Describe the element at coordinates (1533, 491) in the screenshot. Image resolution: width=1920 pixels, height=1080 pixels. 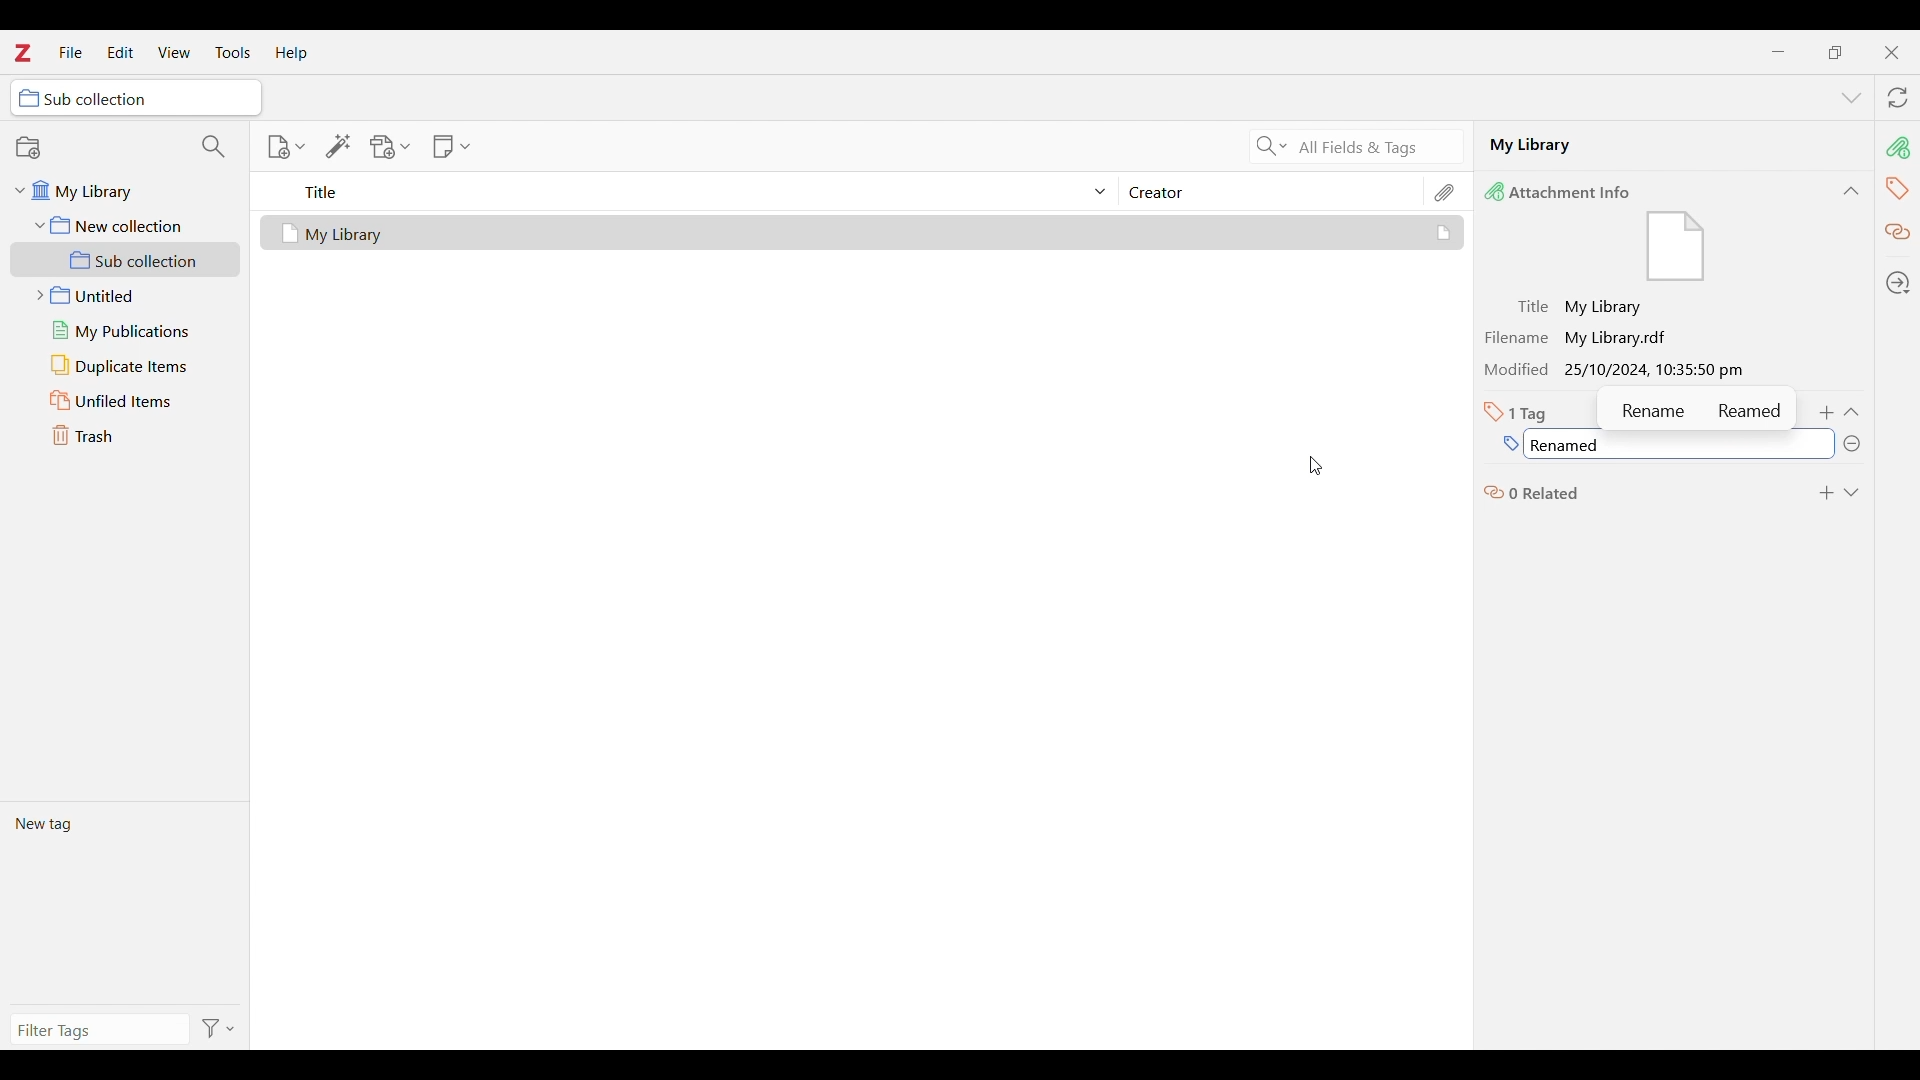
I see `0 related` at that location.